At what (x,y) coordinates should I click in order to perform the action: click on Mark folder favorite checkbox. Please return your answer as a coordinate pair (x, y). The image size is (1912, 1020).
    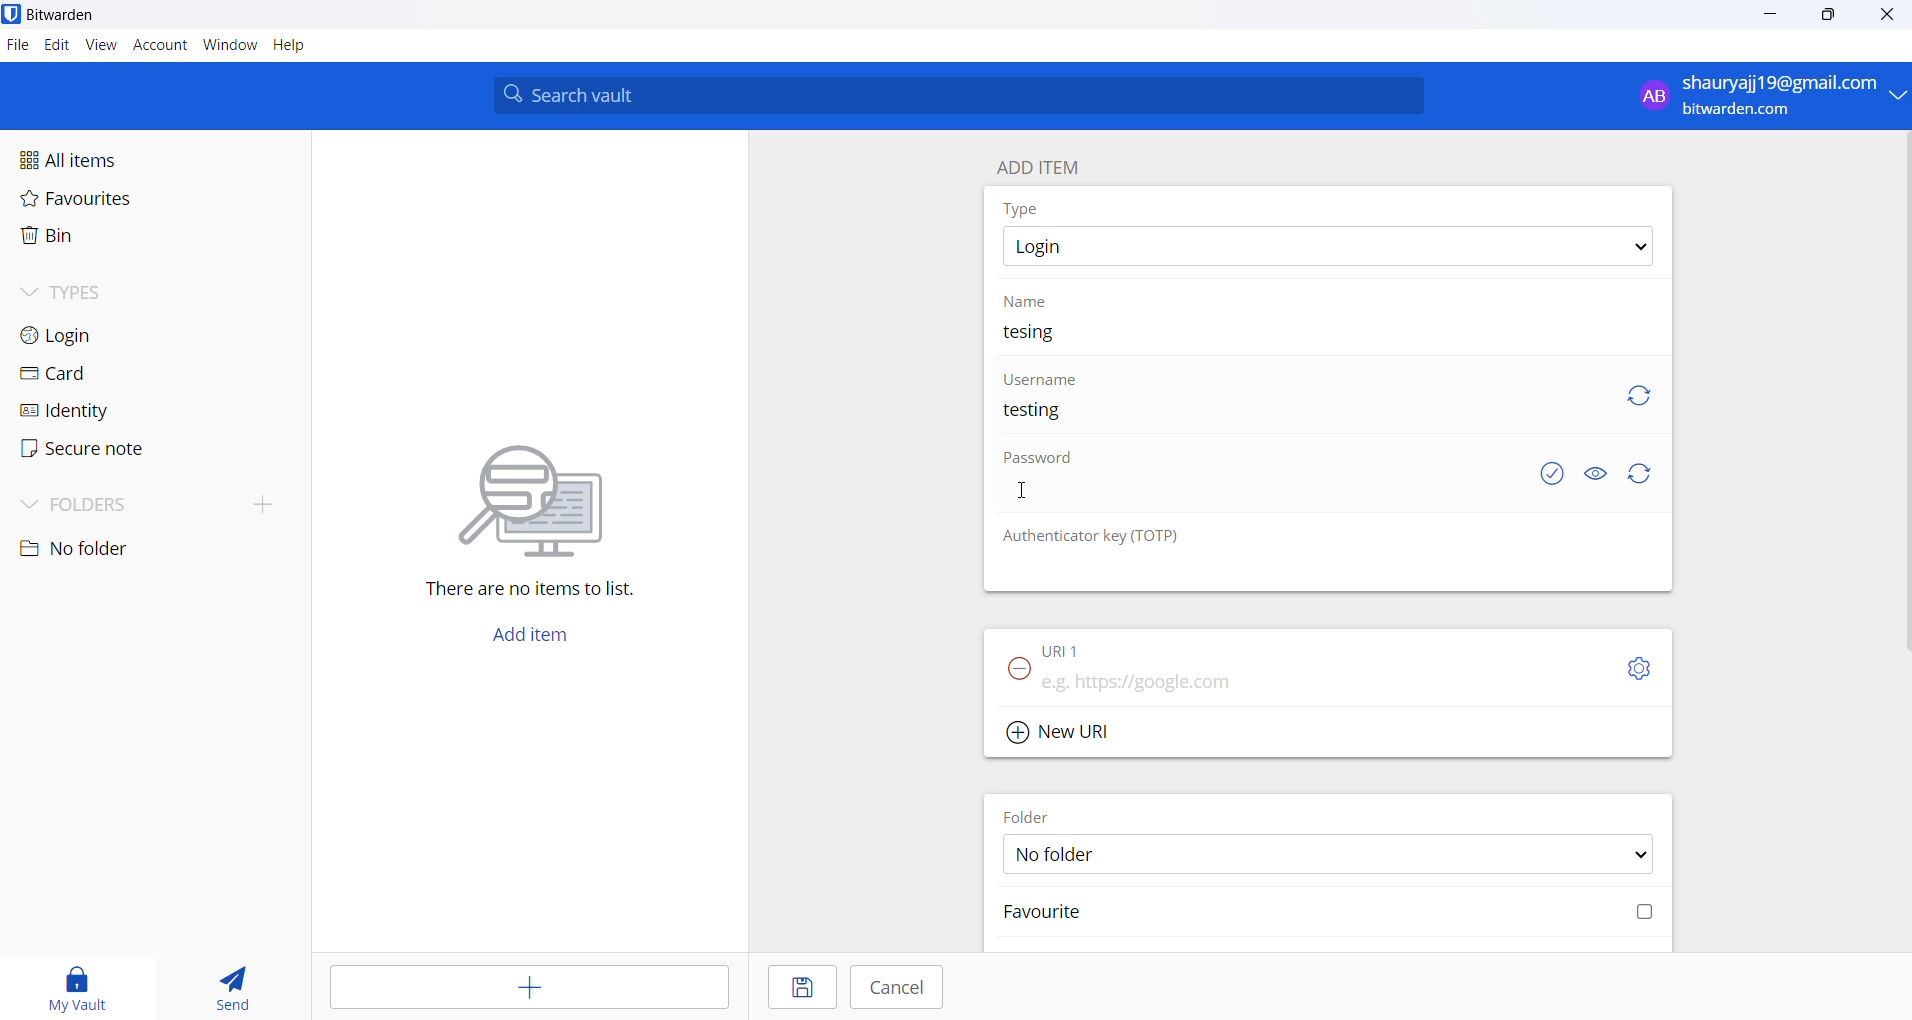
    Looking at the image, I should click on (1325, 914).